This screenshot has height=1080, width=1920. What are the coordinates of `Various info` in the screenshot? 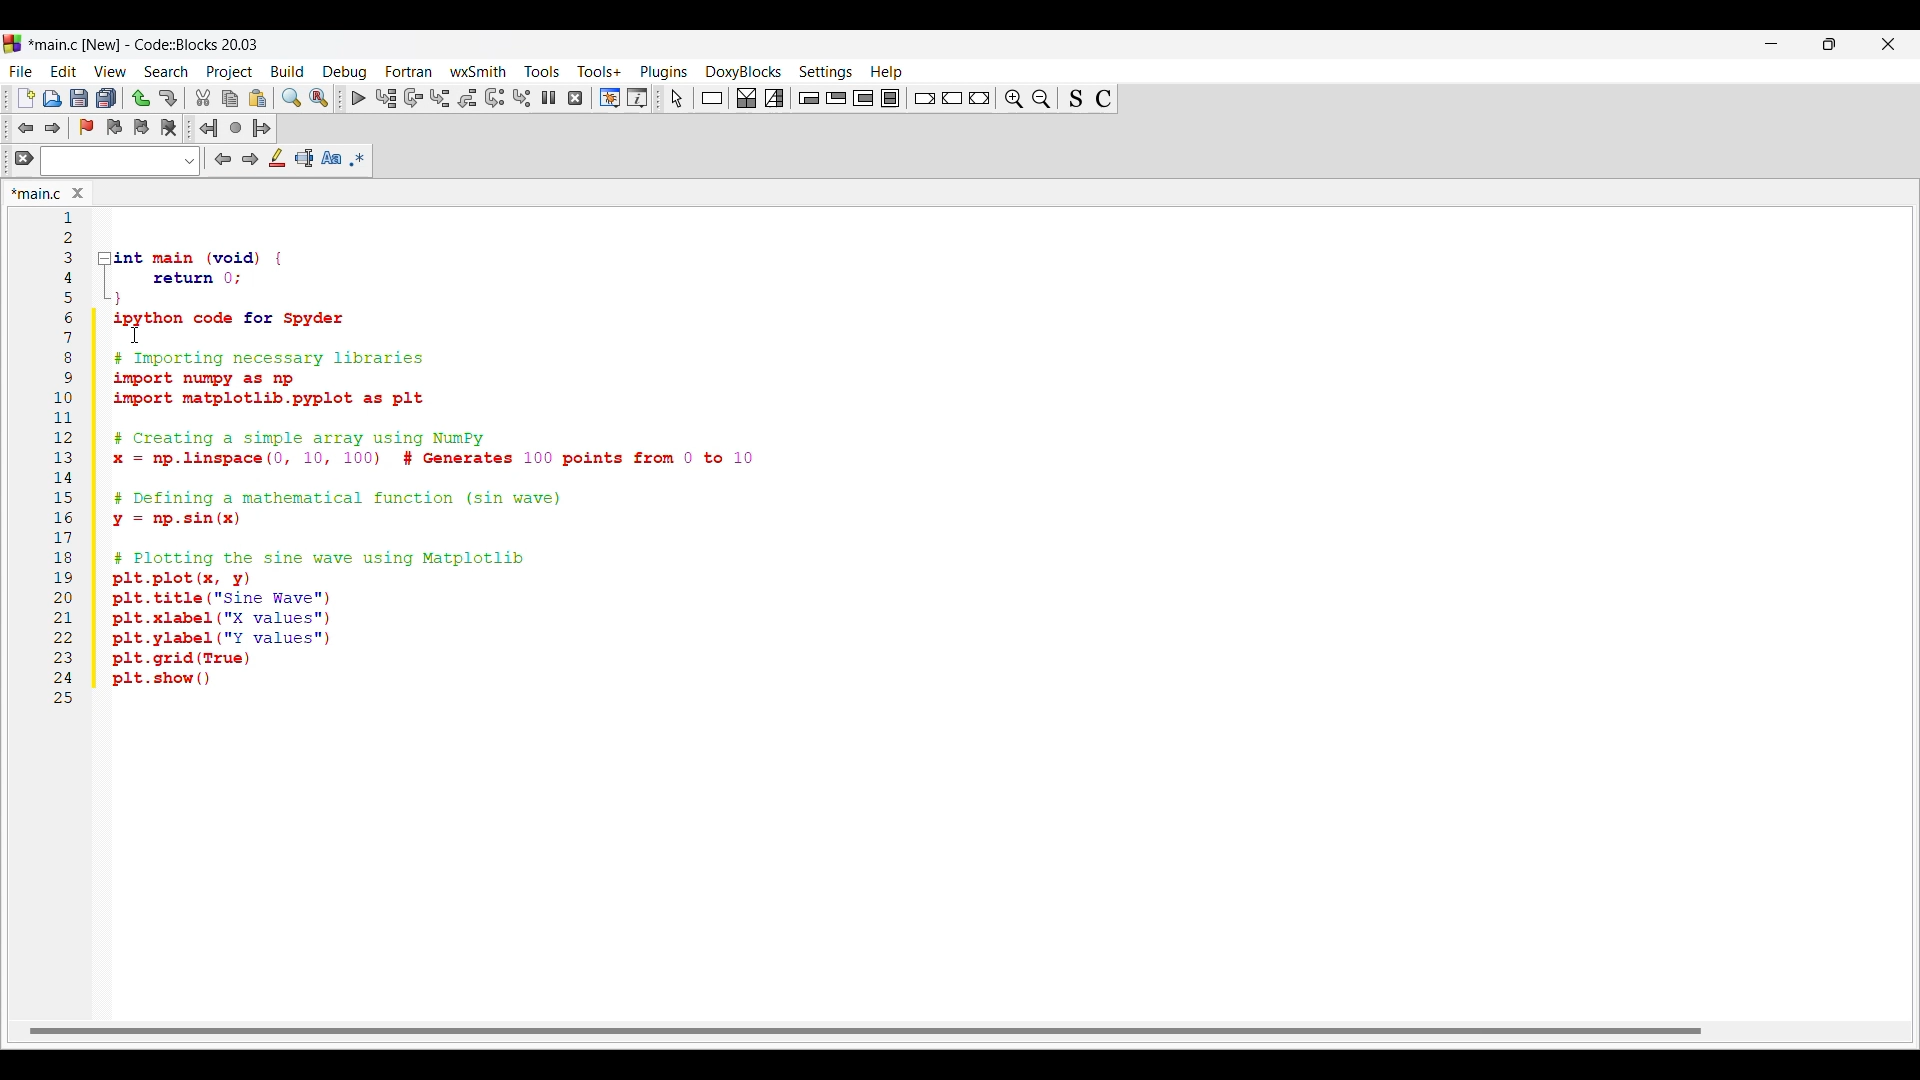 It's located at (637, 98).